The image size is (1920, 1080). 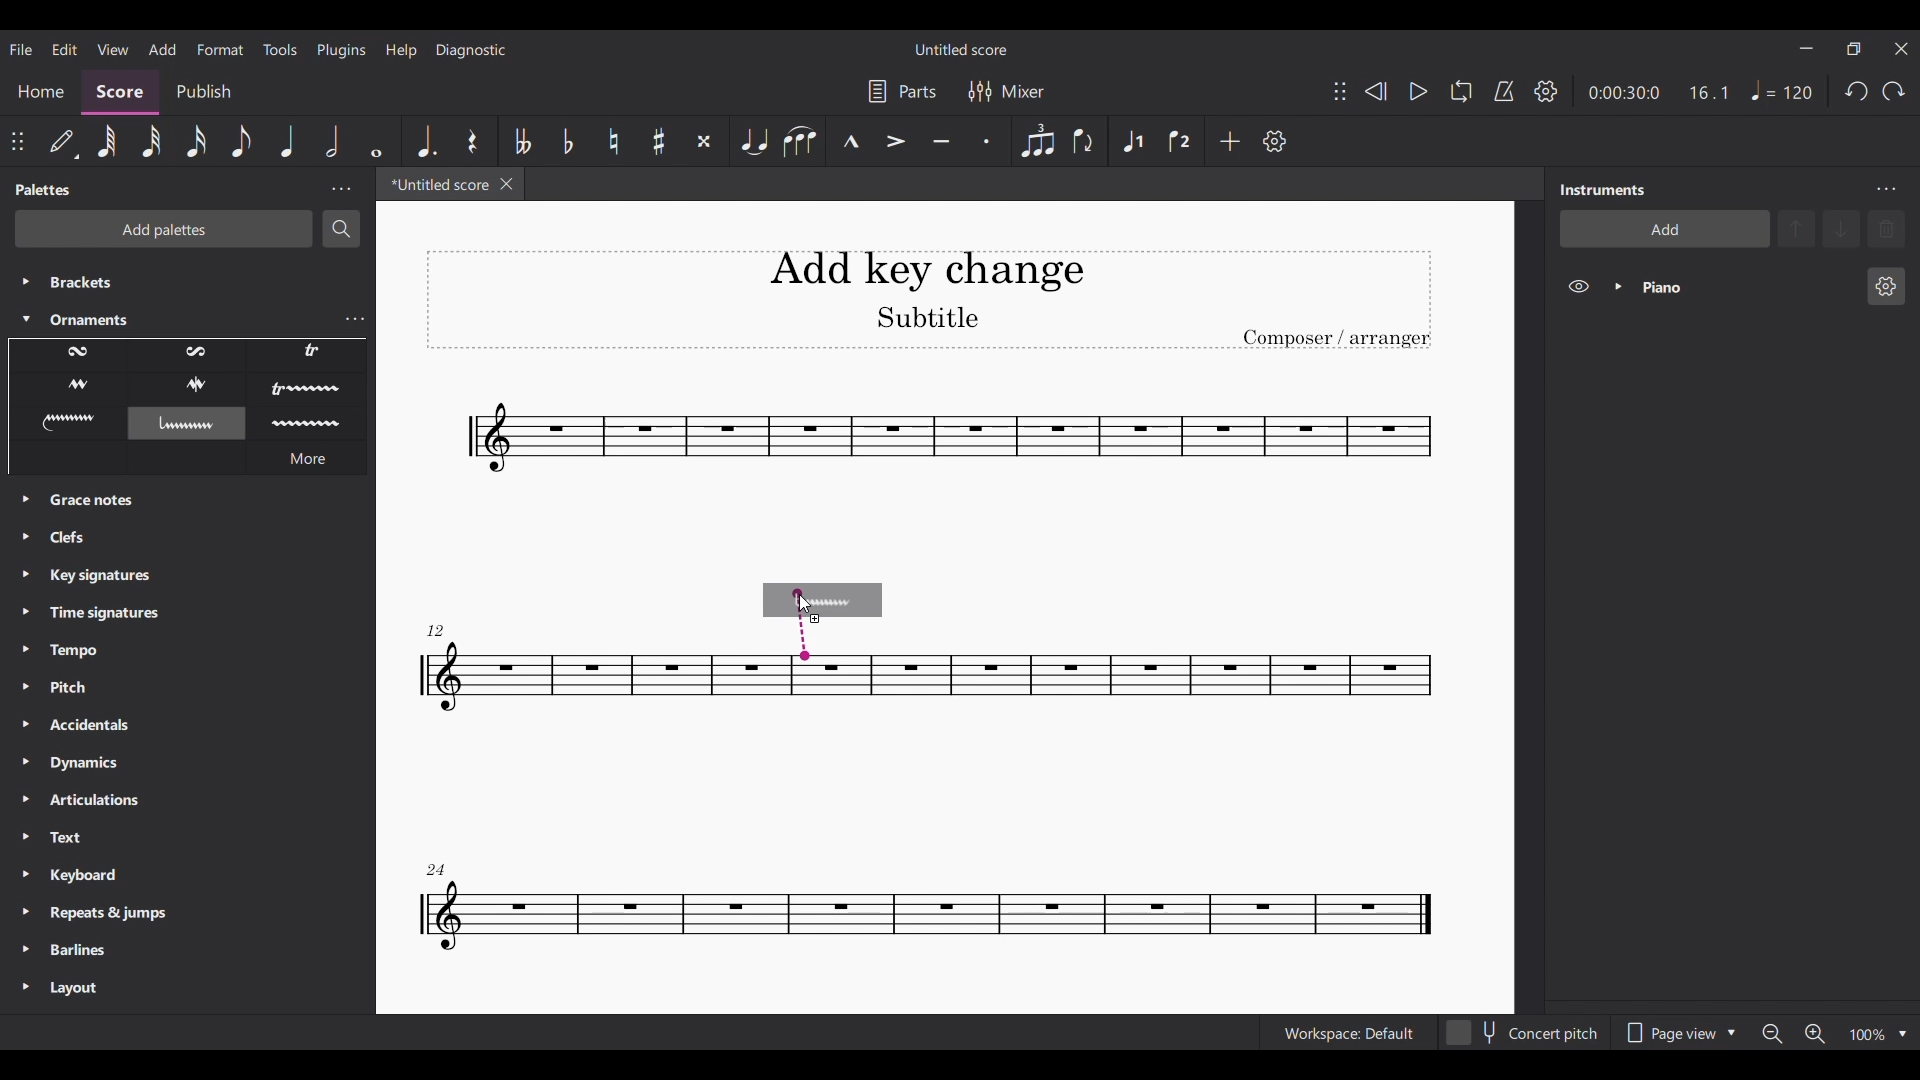 I want to click on Expand piano, so click(x=1618, y=286).